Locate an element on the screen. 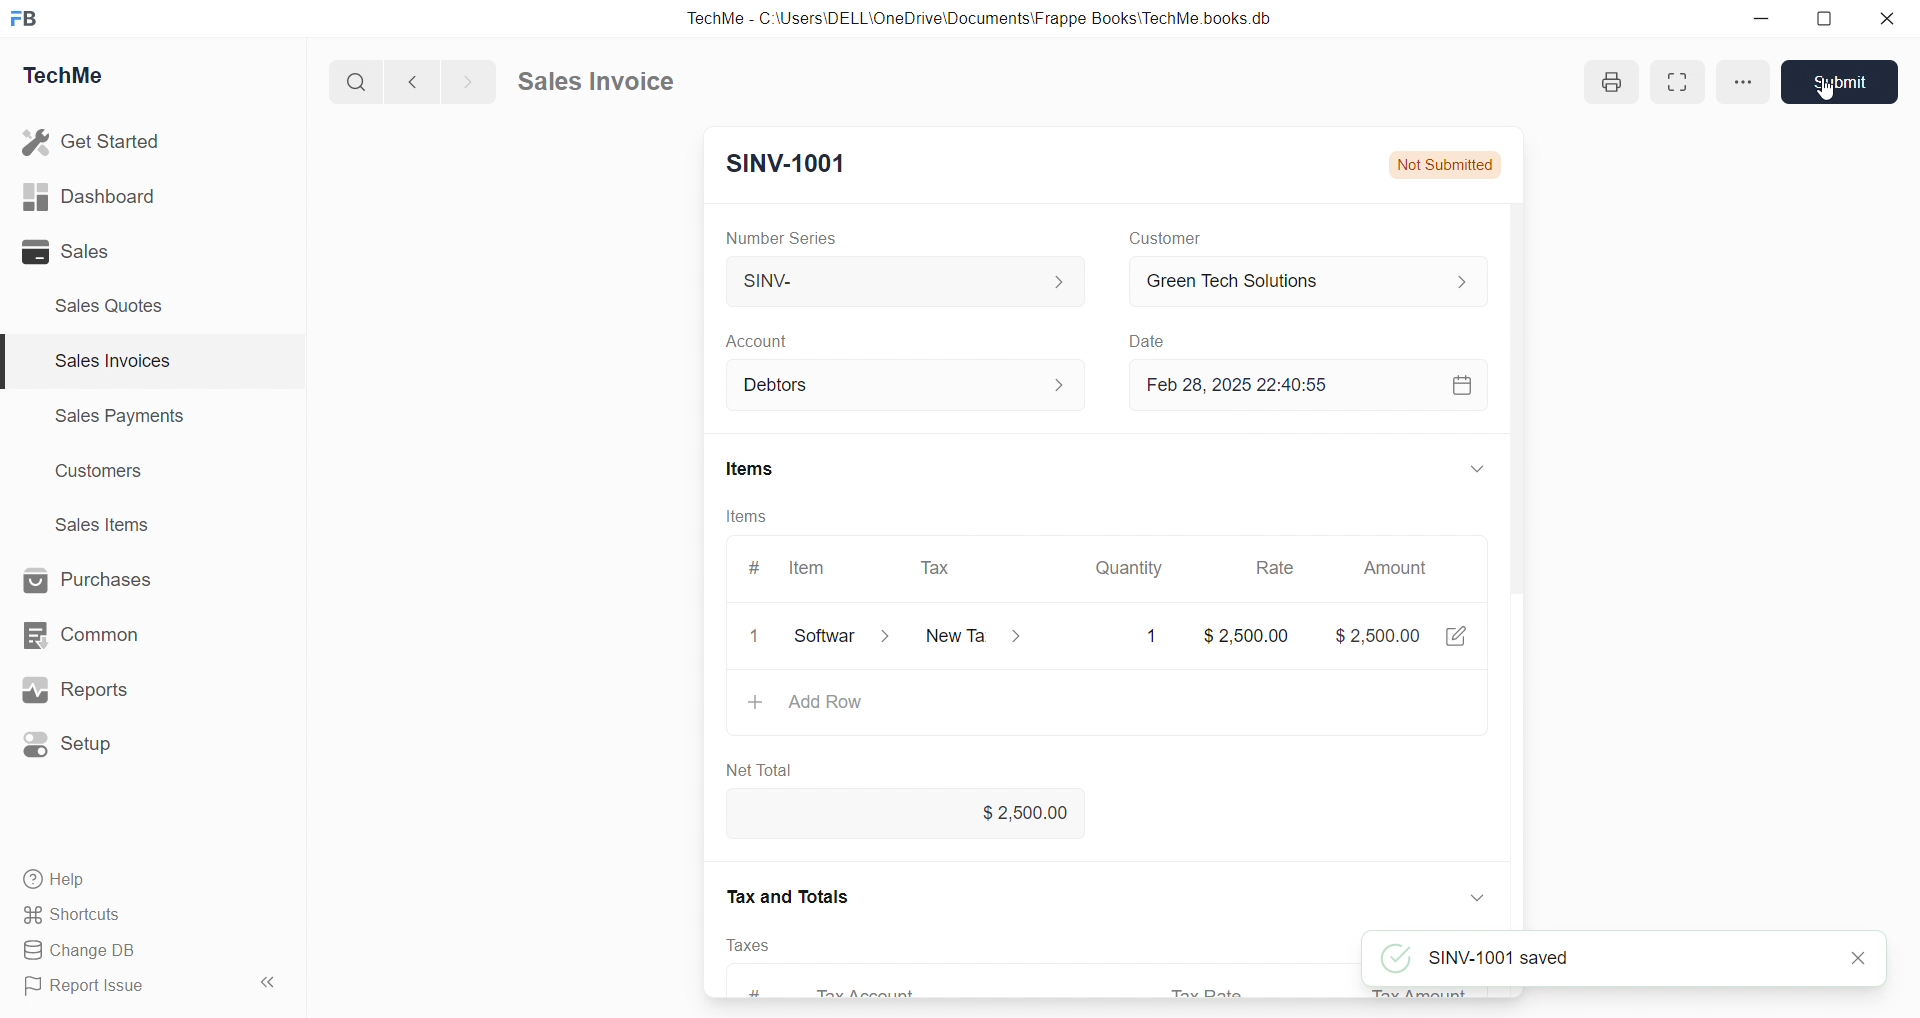 The image size is (1920, 1018). Get Started is located at coordinates (93, 141).